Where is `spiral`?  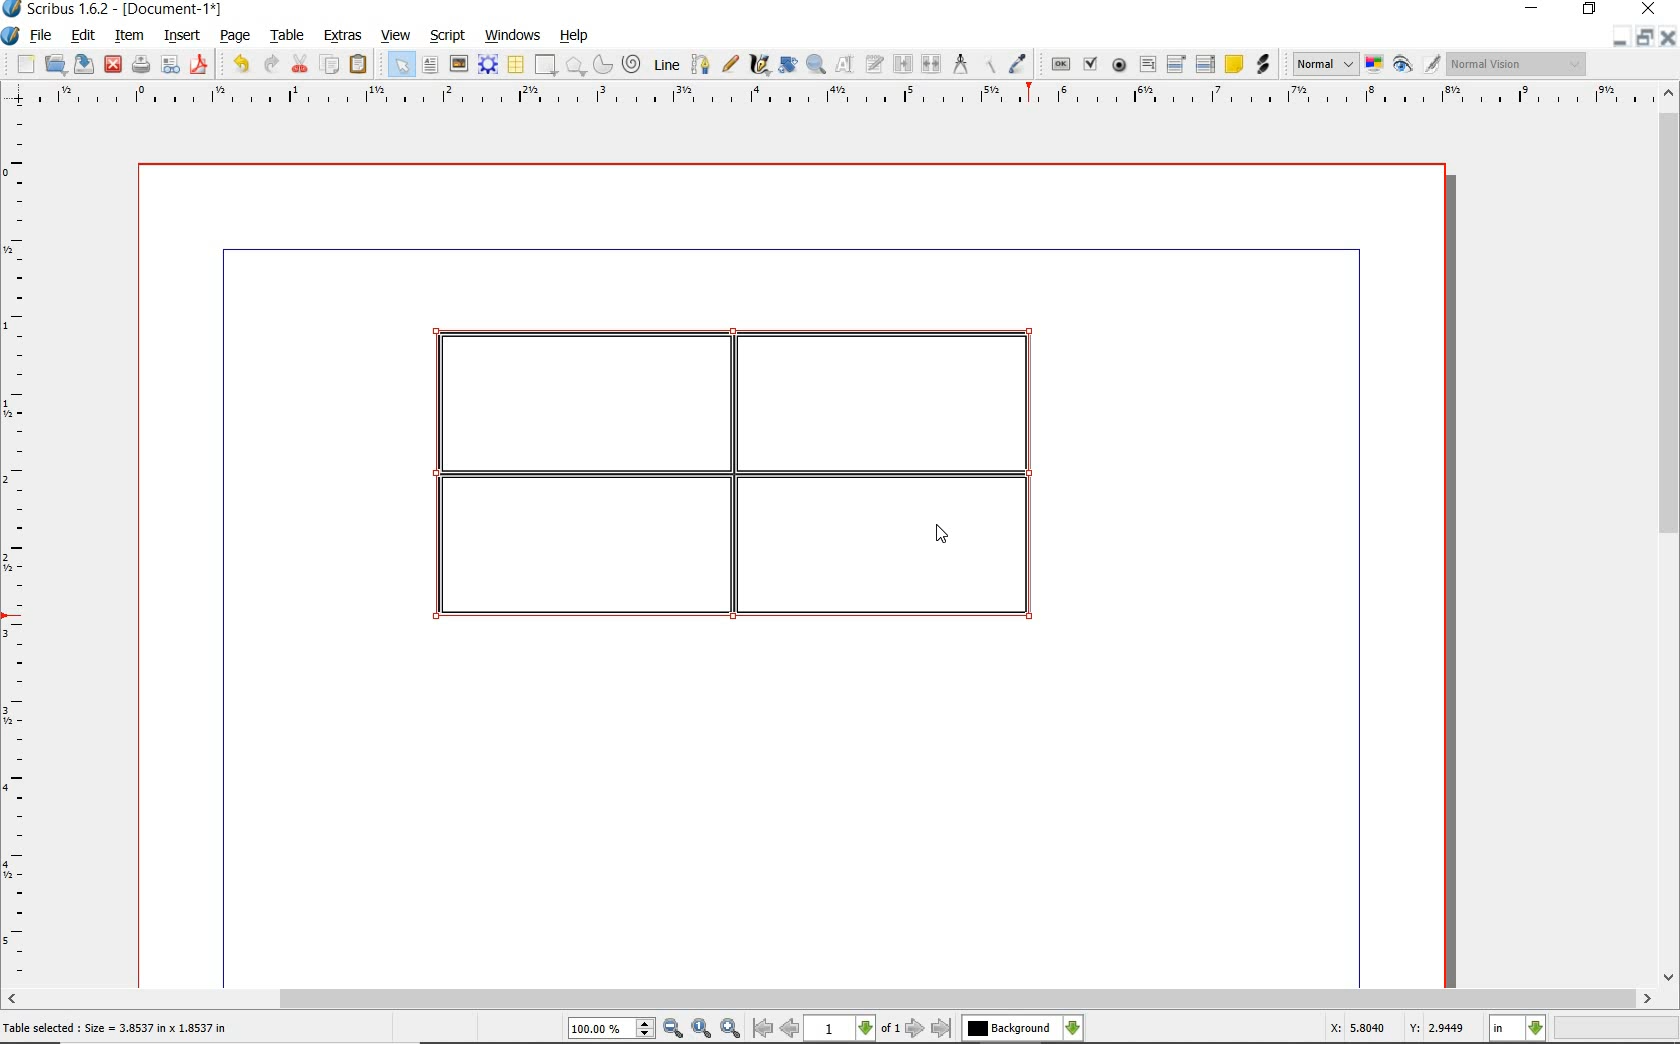
spiral is located at coordinates (633, 65).